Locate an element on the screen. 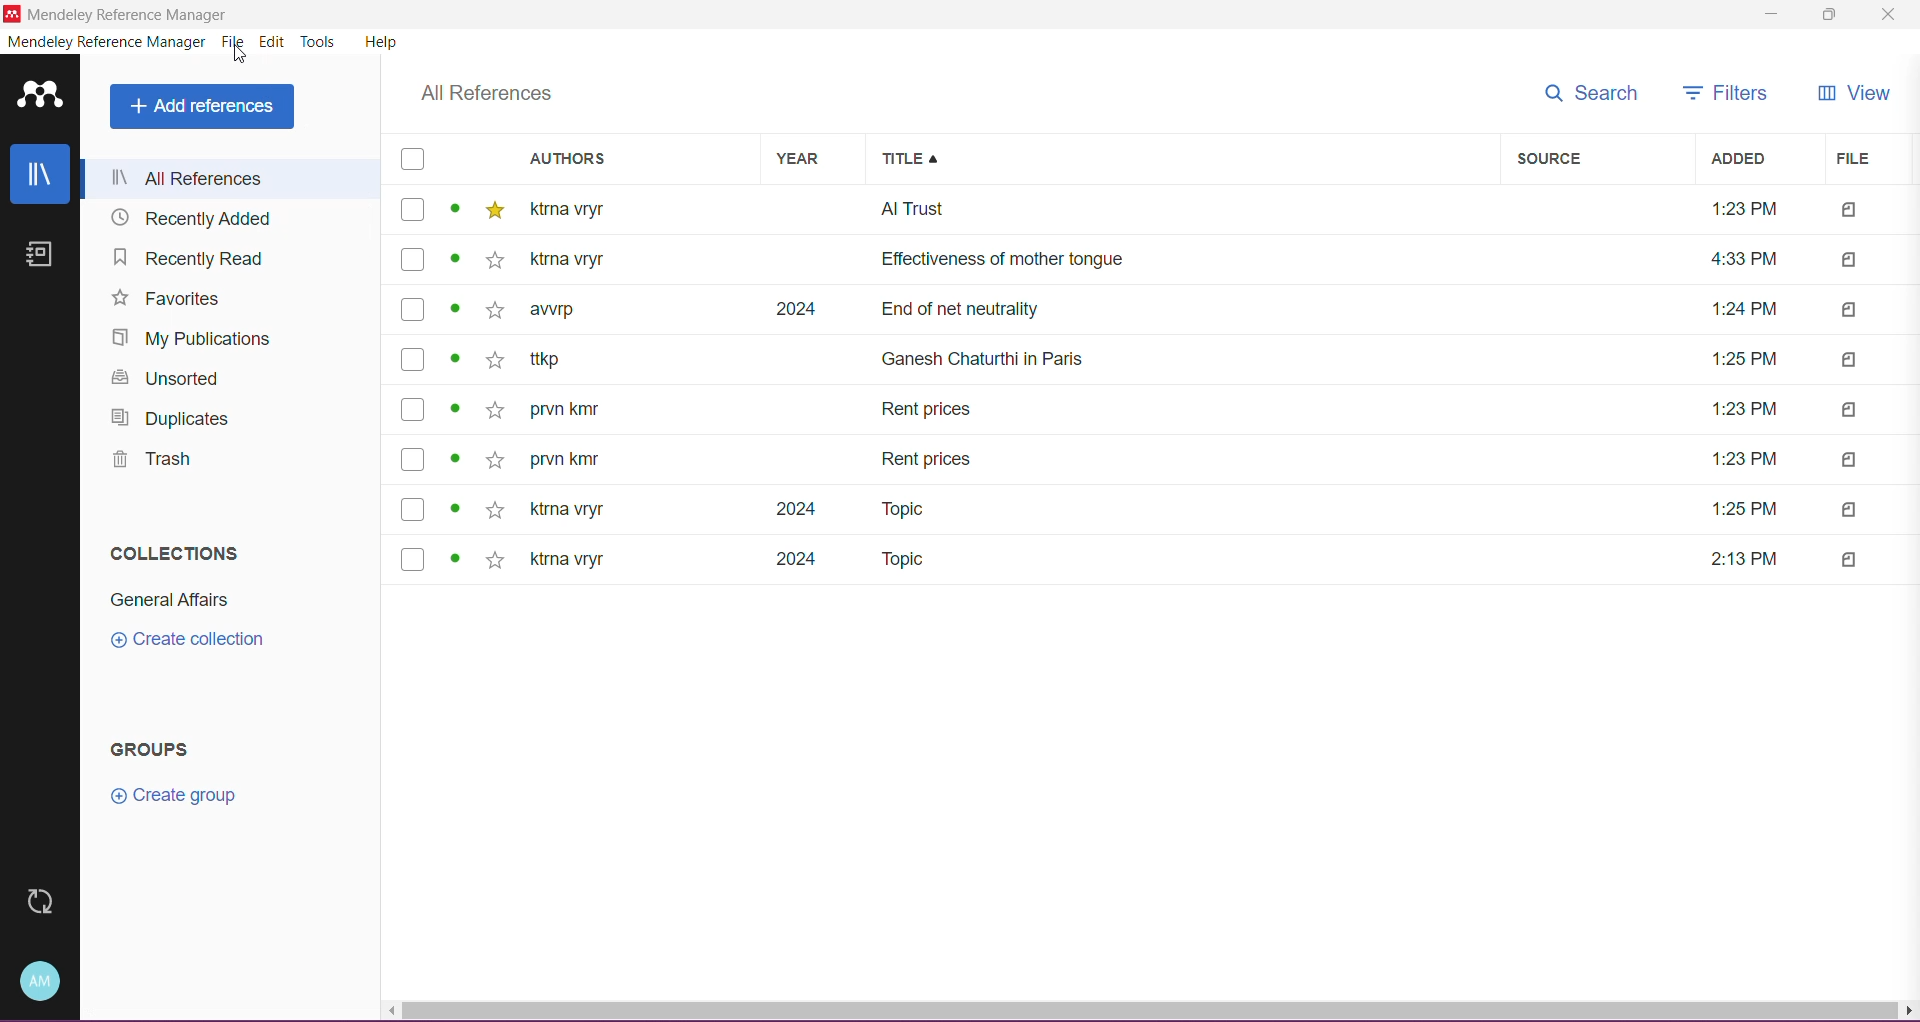 The width and height of the screenshot is (1920, 1022). Title is located at coordinates (1186, 159).